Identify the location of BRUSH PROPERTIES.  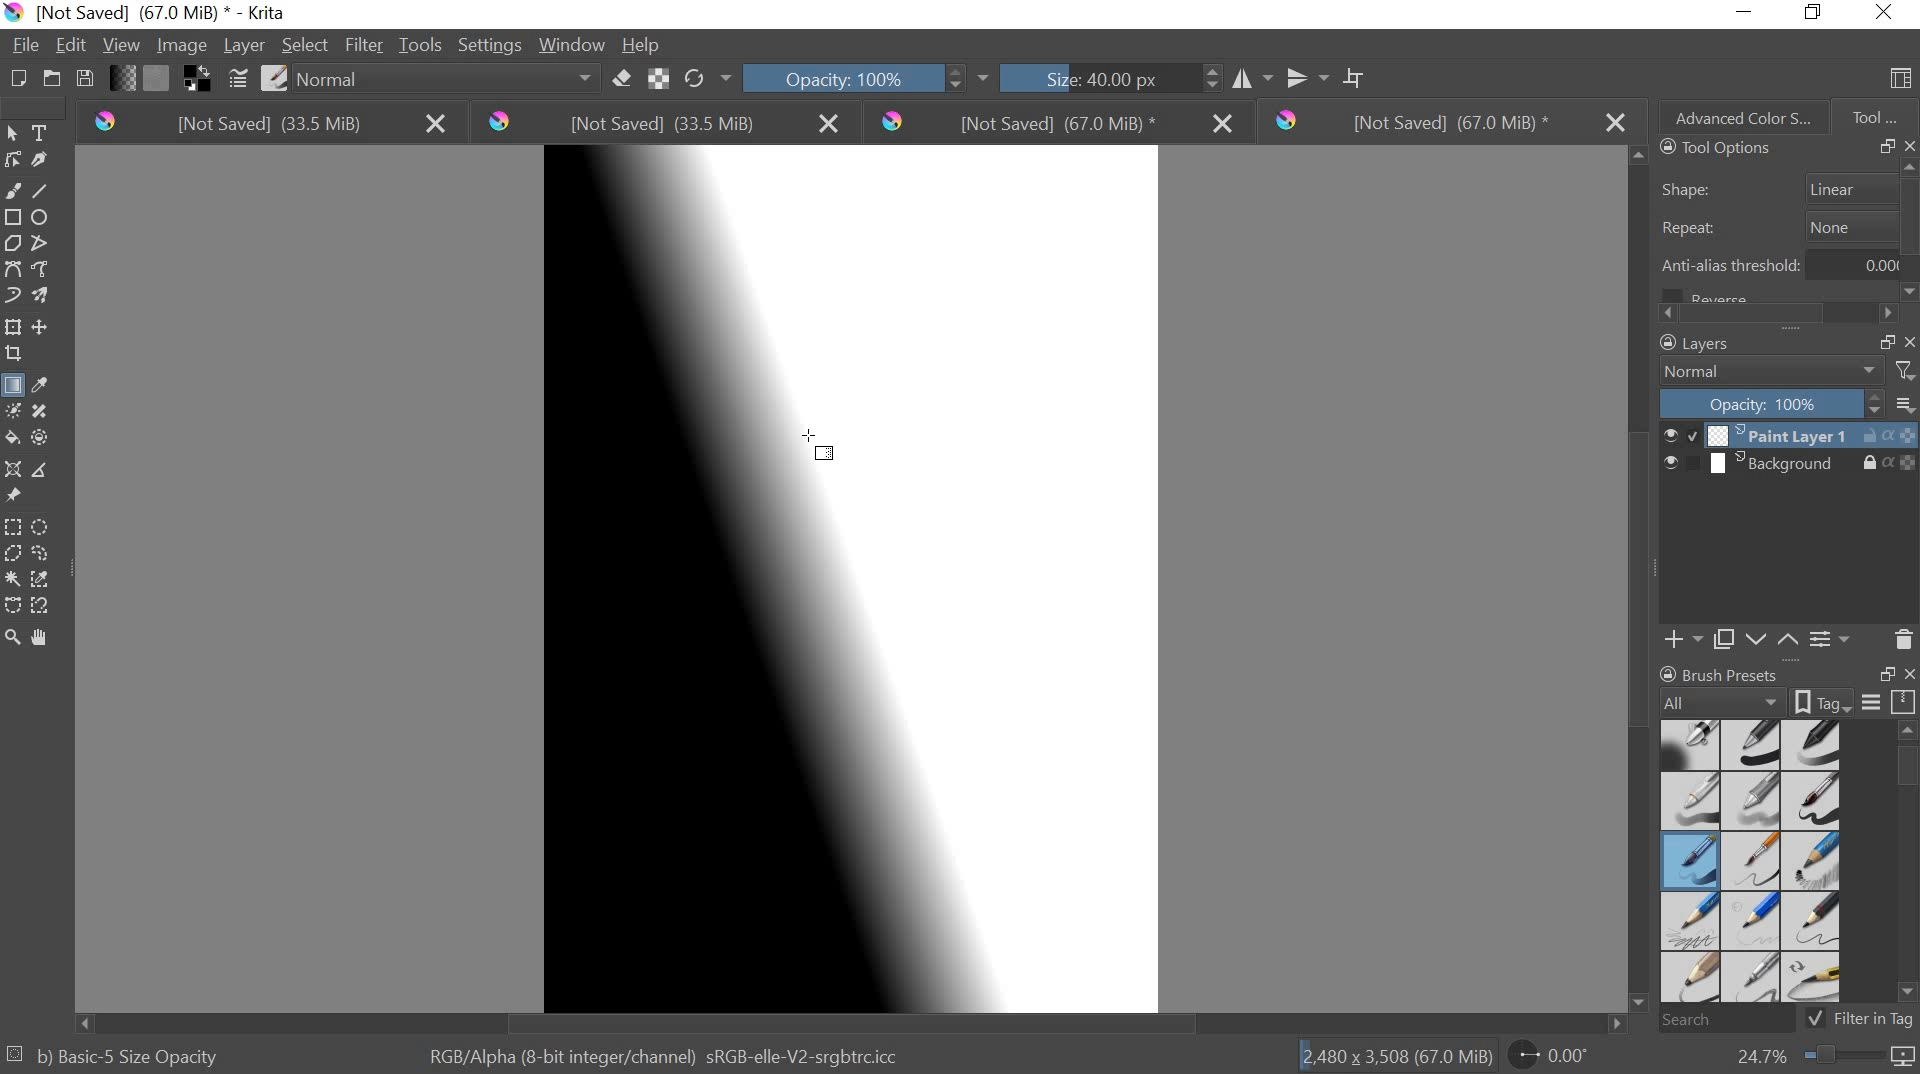
(1786, 702).